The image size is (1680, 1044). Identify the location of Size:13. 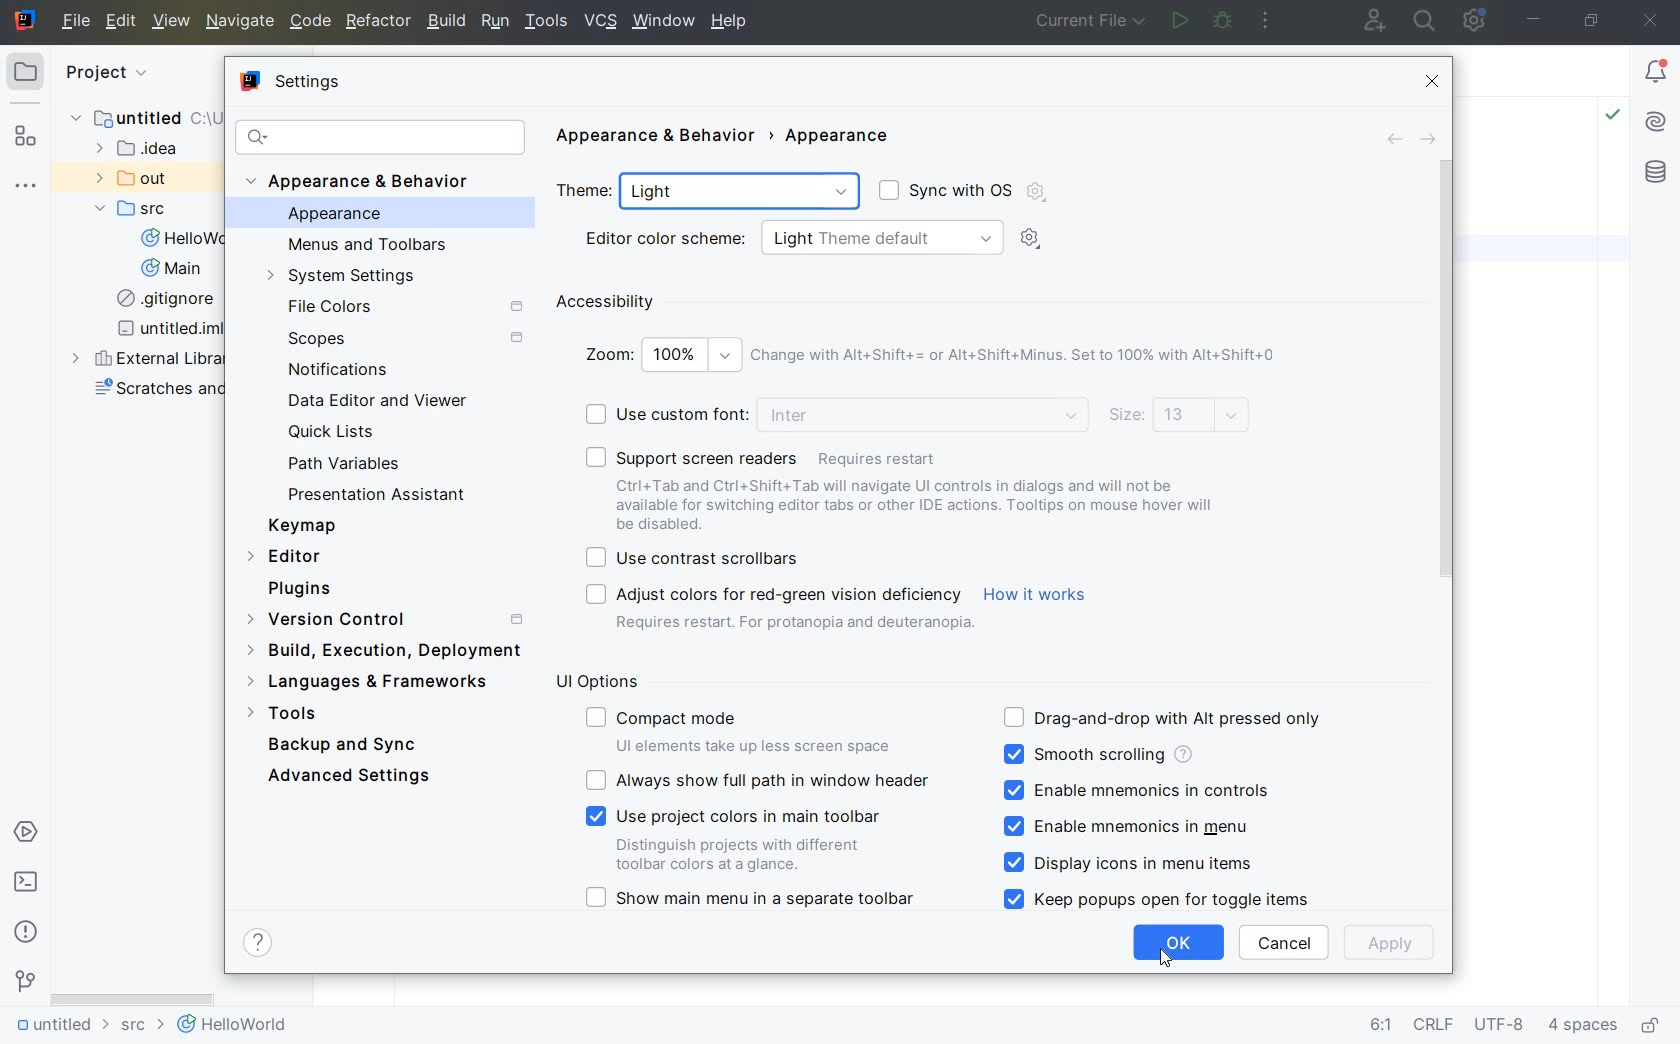
(1181, 418).